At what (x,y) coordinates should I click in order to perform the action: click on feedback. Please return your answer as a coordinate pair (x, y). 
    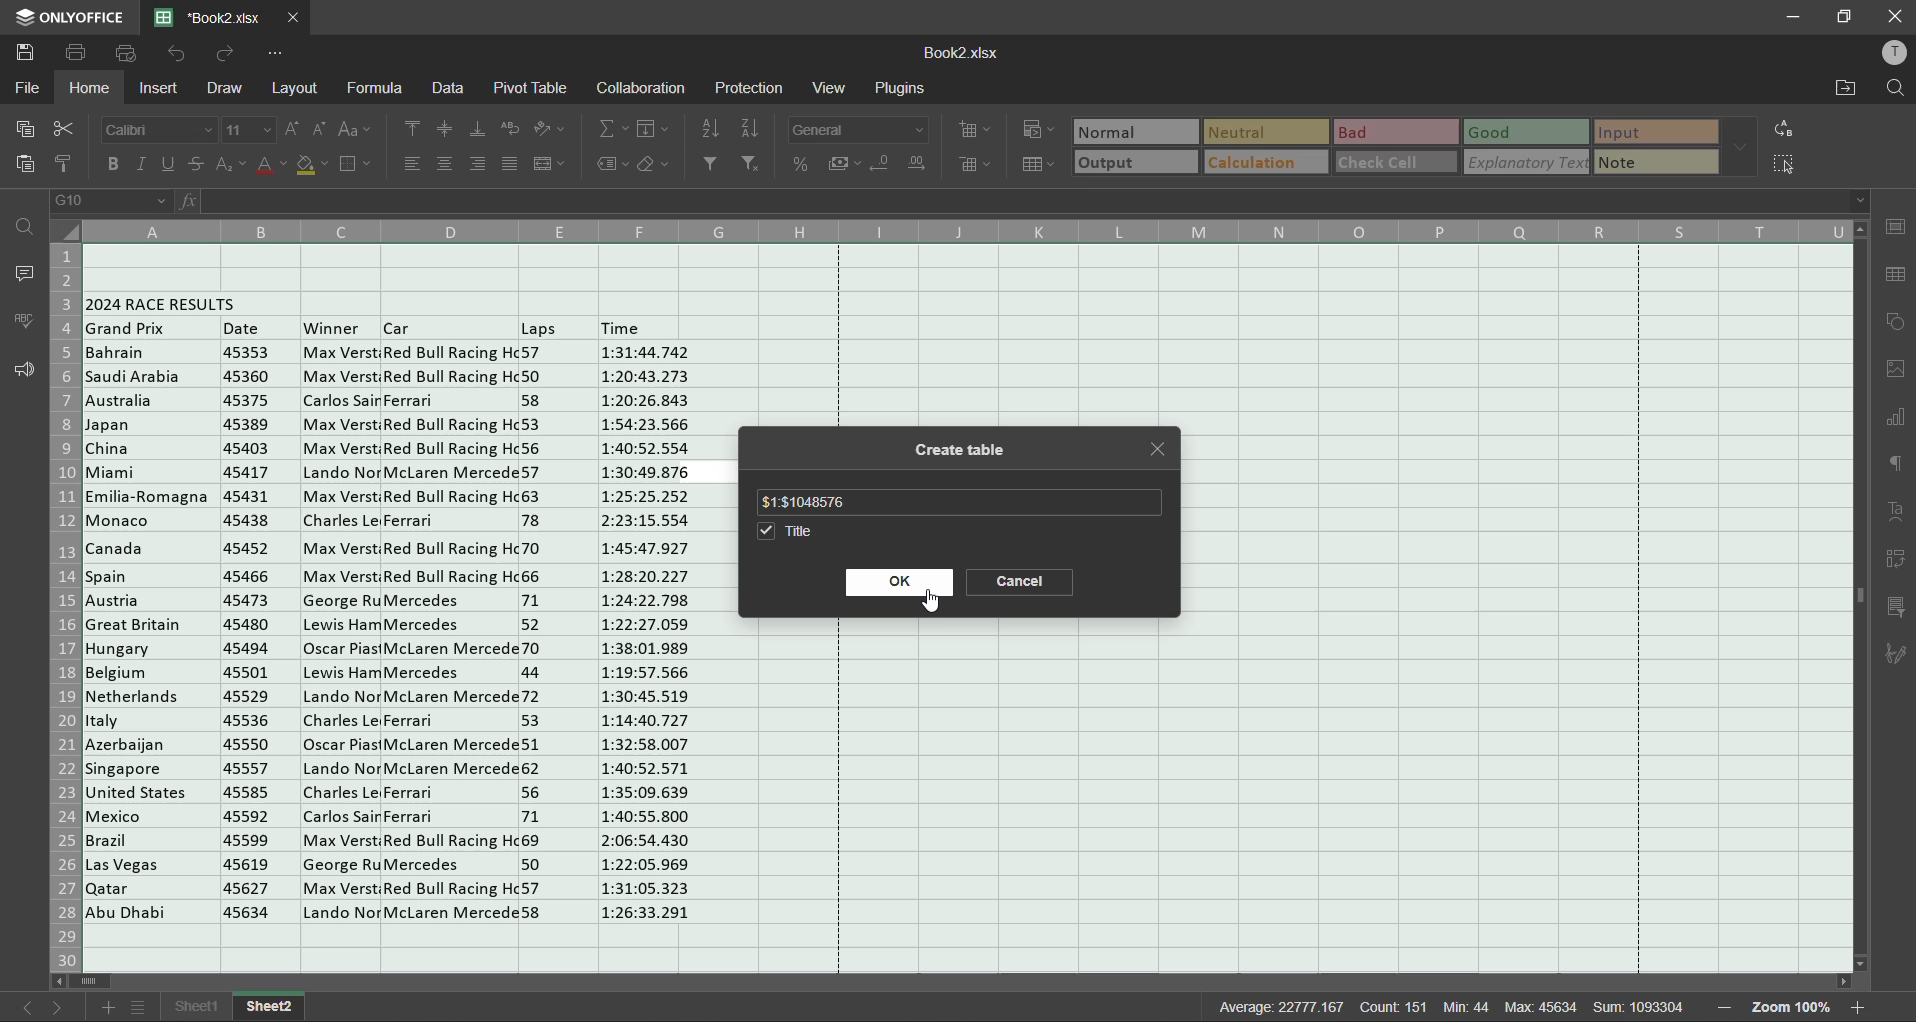
    Looking at the image, I should click on (23, 372).